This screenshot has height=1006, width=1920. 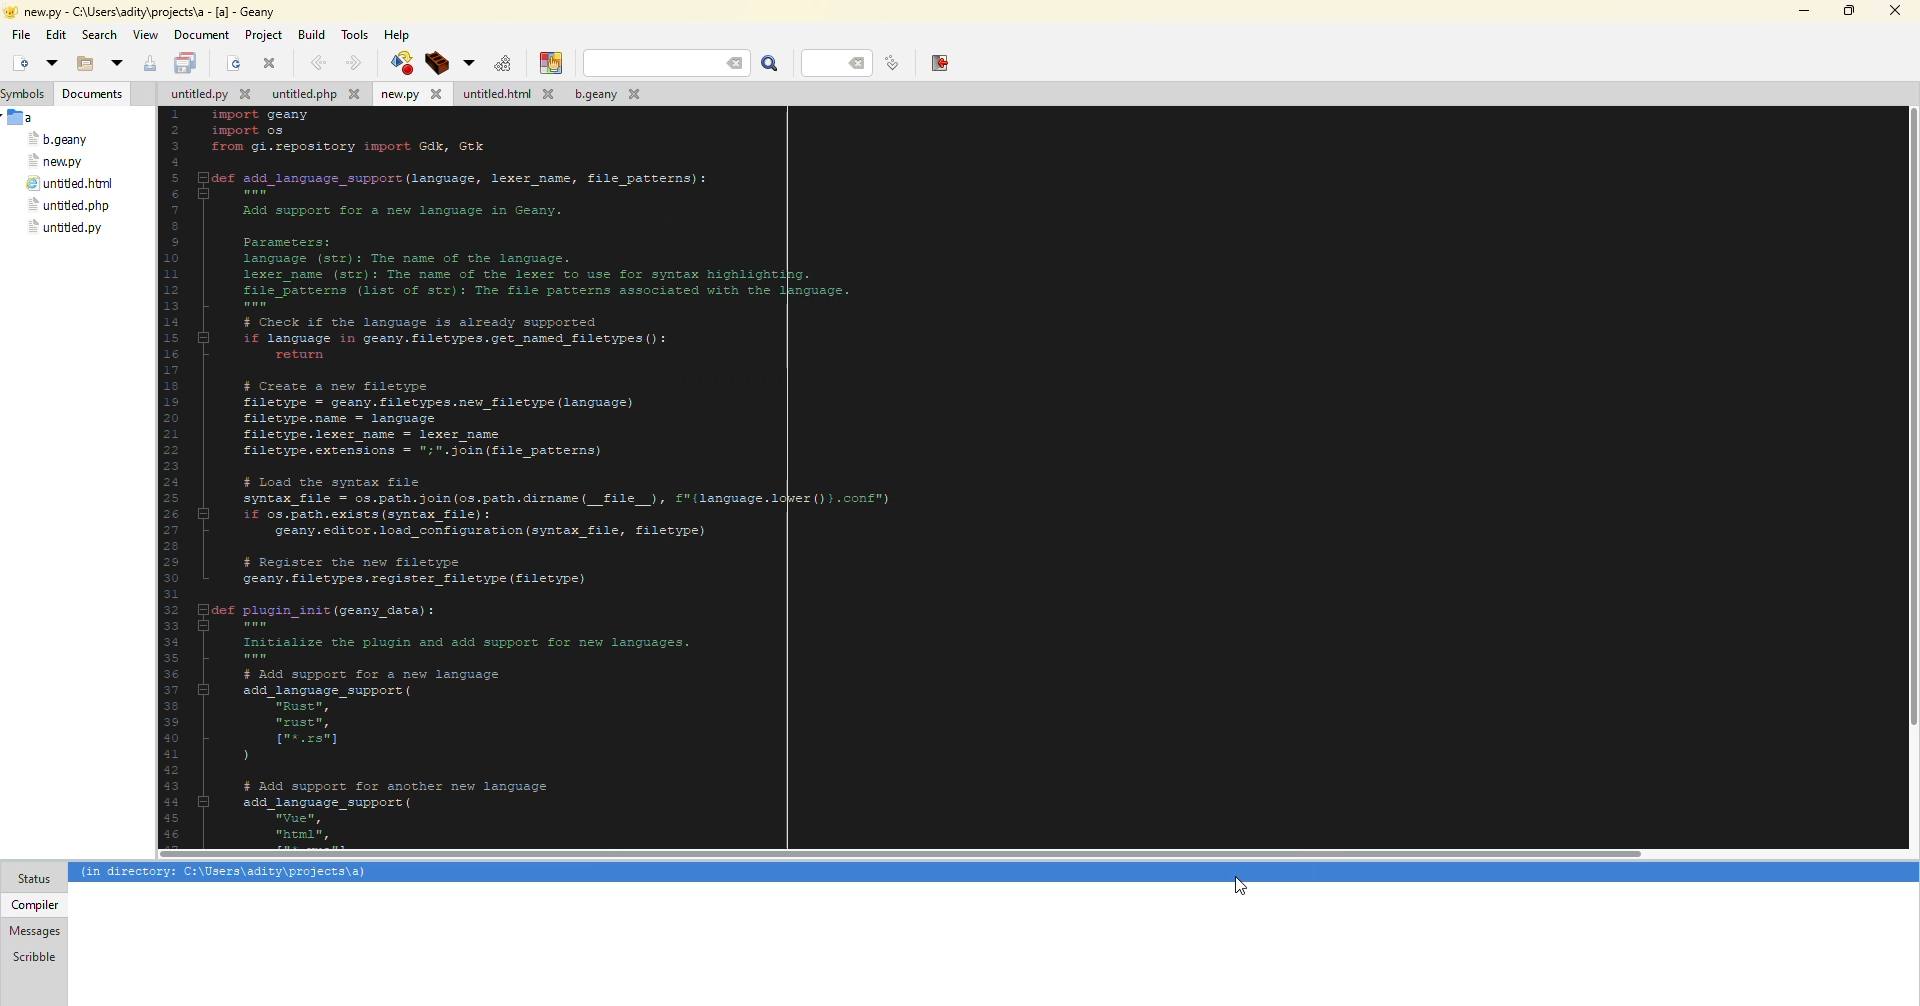 I want to click on exit, so click(x=939, y=62).